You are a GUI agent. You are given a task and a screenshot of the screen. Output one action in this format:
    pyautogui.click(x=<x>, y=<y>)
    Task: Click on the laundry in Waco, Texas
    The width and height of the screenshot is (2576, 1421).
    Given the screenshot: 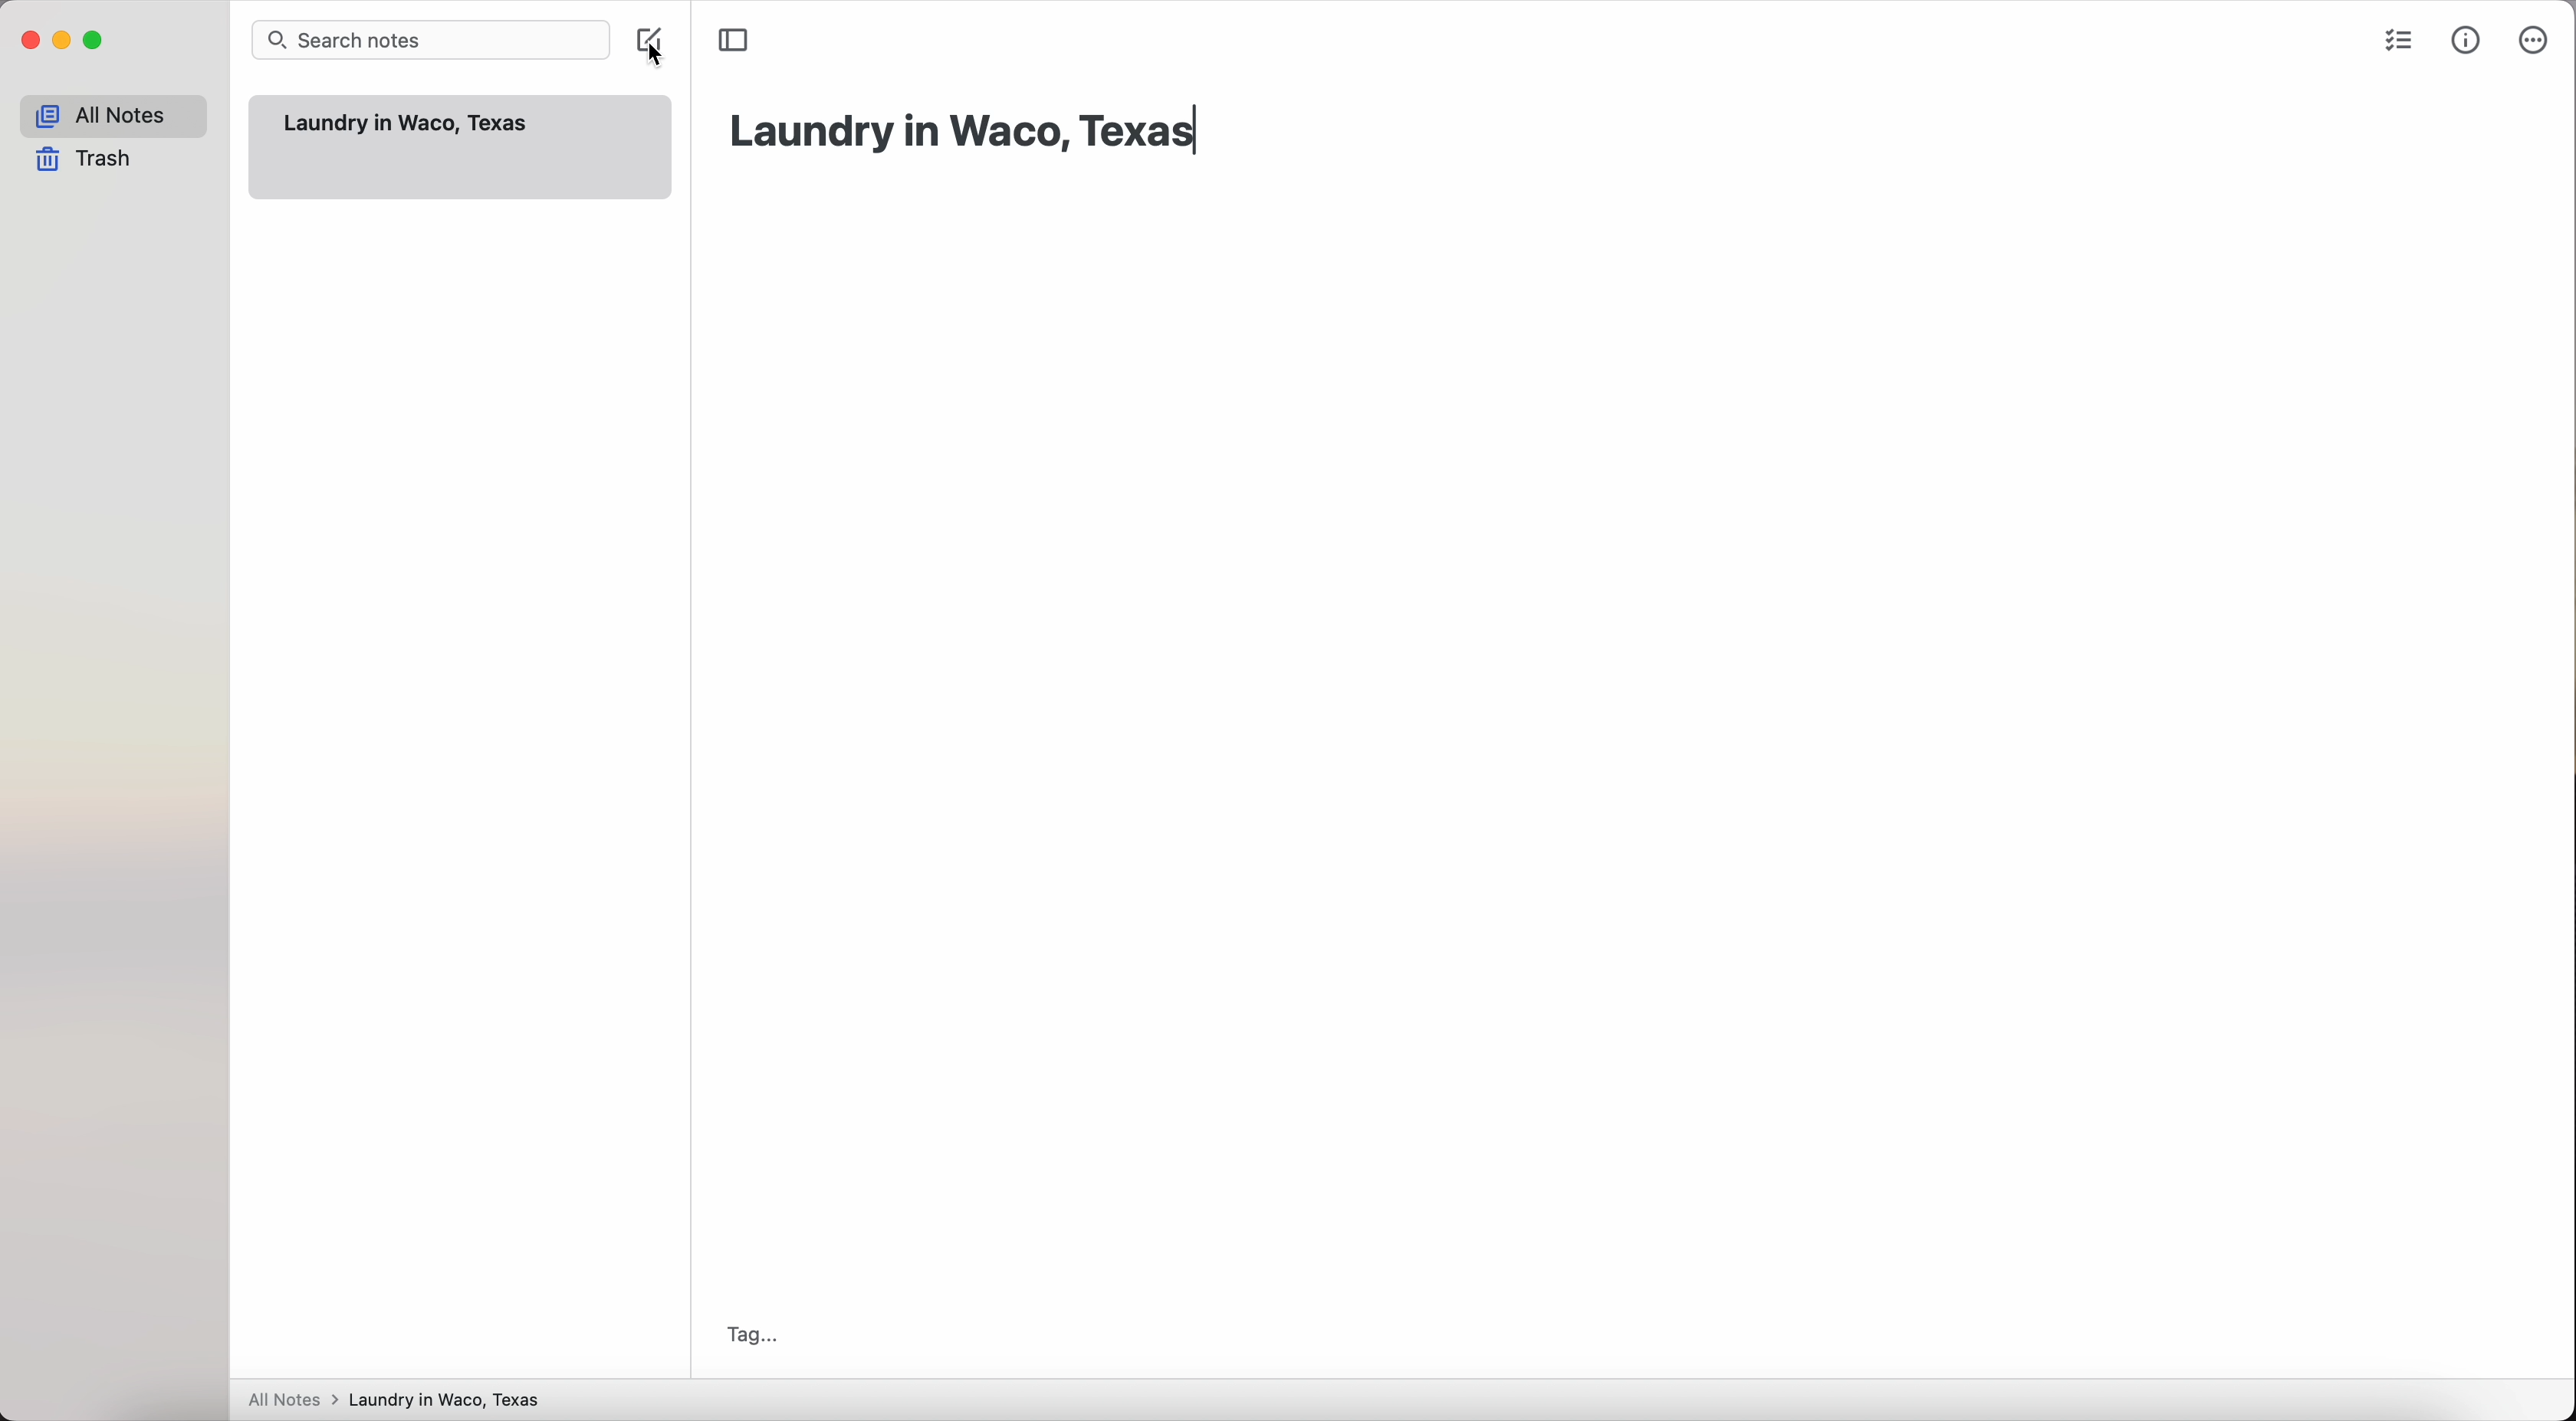 What is the action you would take?
    pyautogui.click(x=965, y=132)
    